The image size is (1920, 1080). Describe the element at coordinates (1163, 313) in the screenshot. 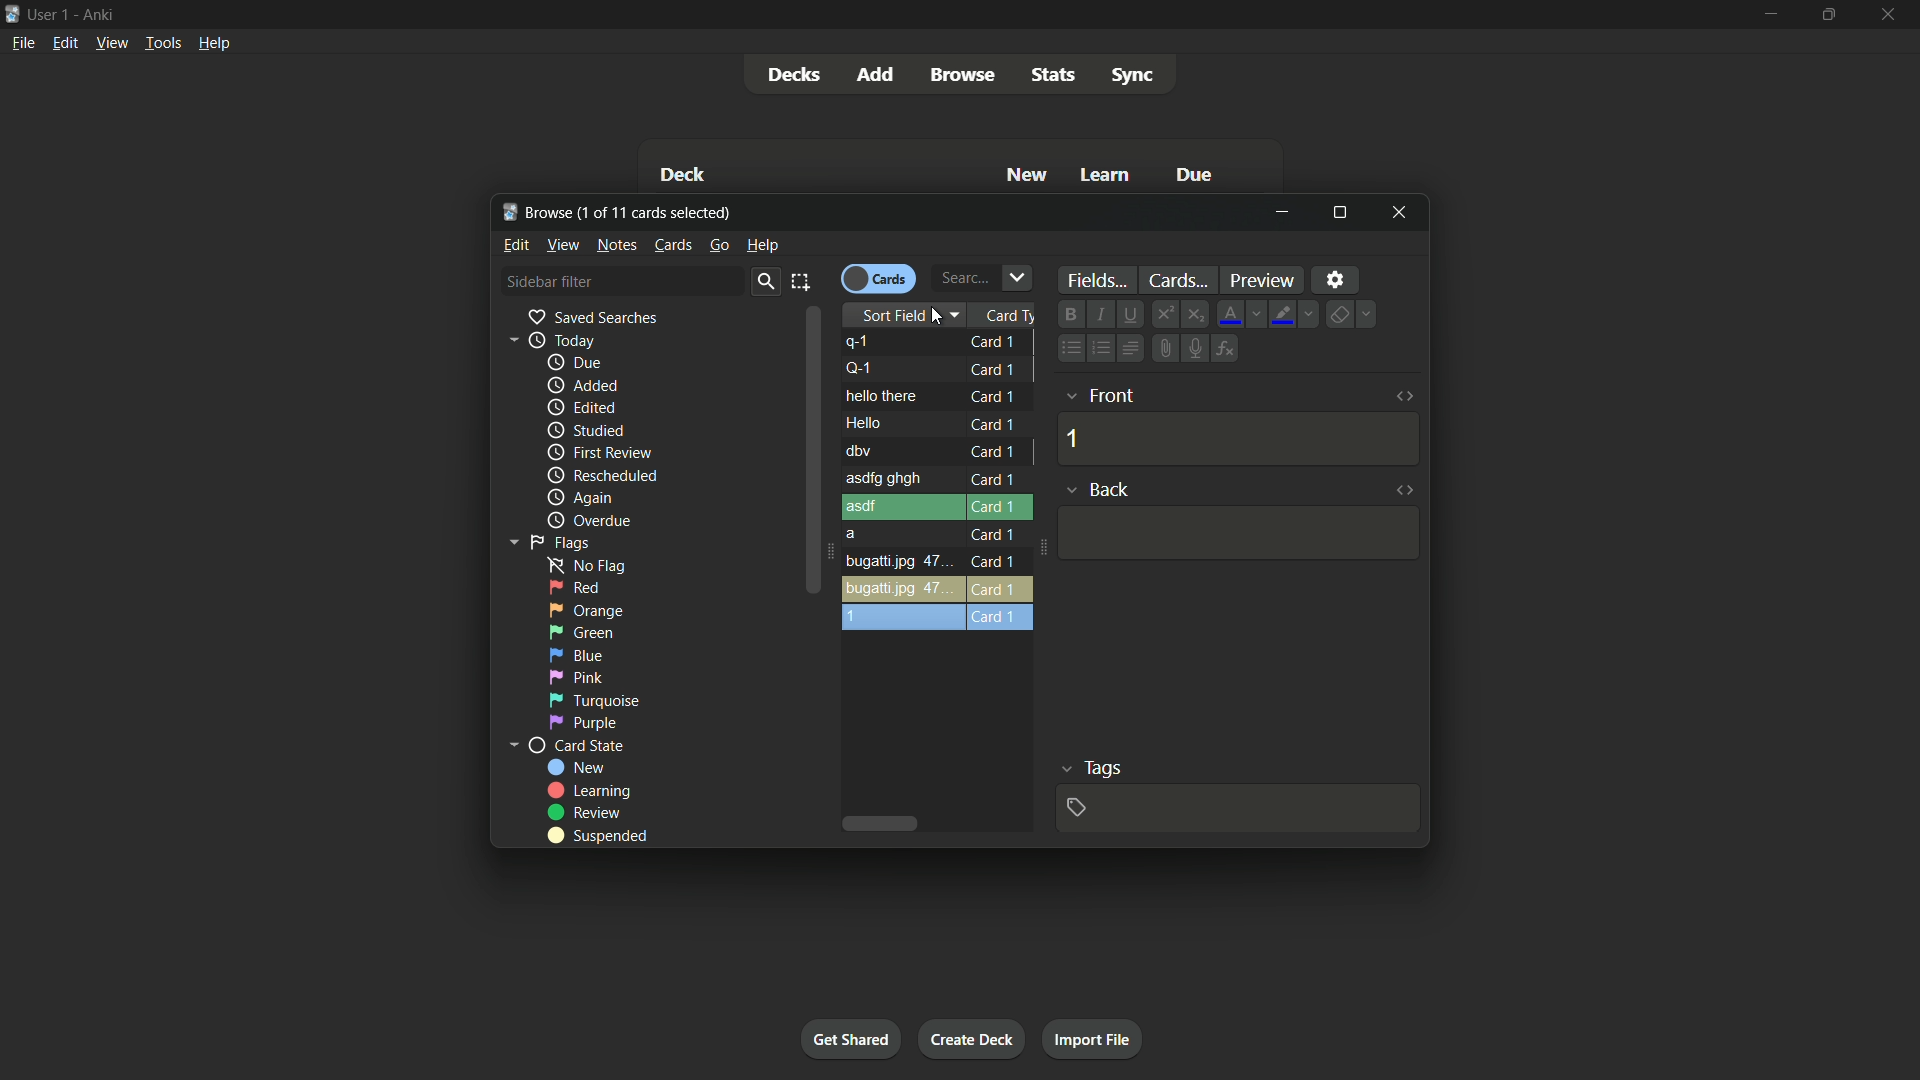

I see `superscript` at that location.